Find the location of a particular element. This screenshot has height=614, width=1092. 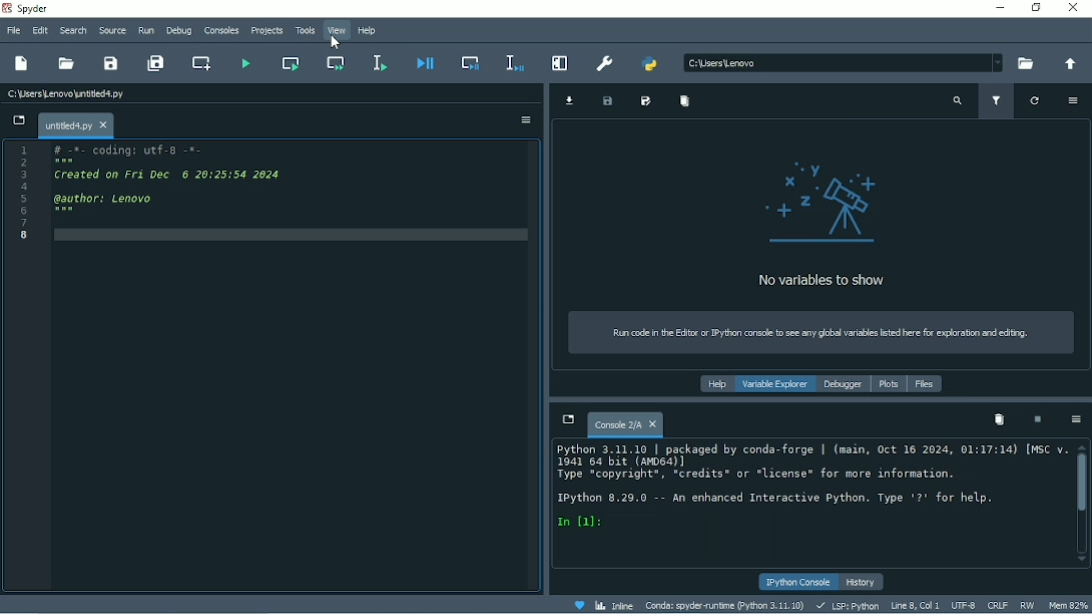

Remove all variables from namespace is located at coordinates (998, 419).